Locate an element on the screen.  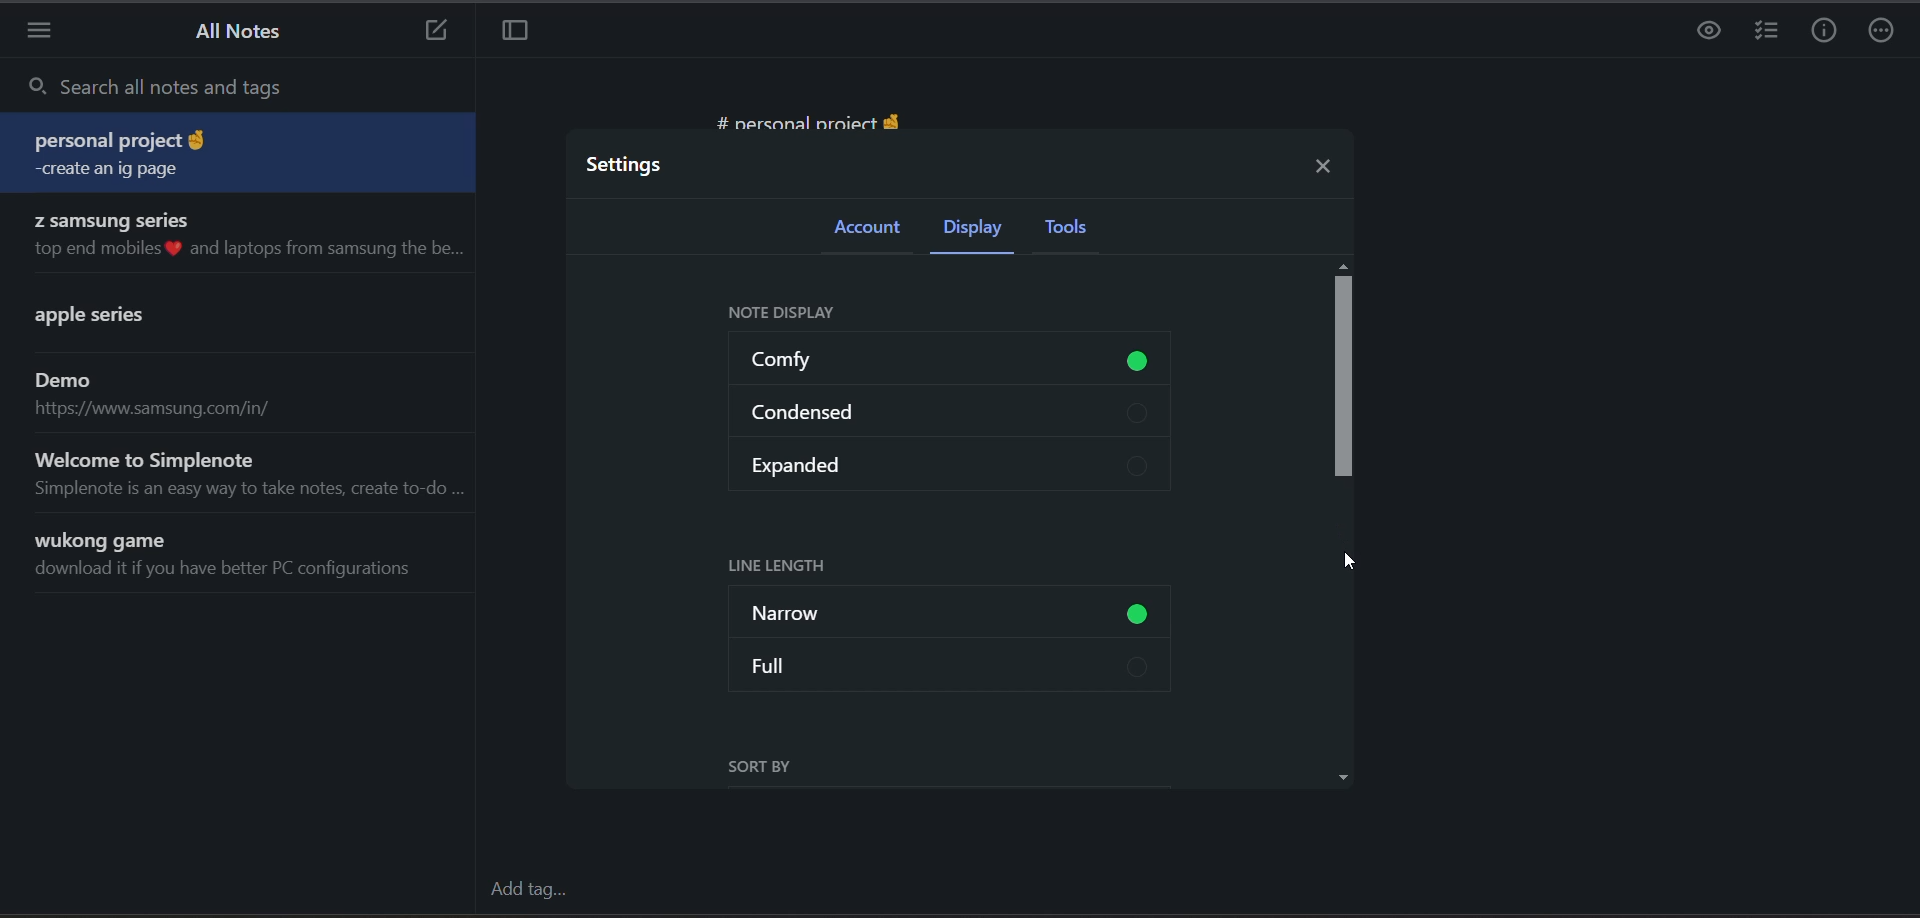
note title and preview is located at coordinates (252, 472).